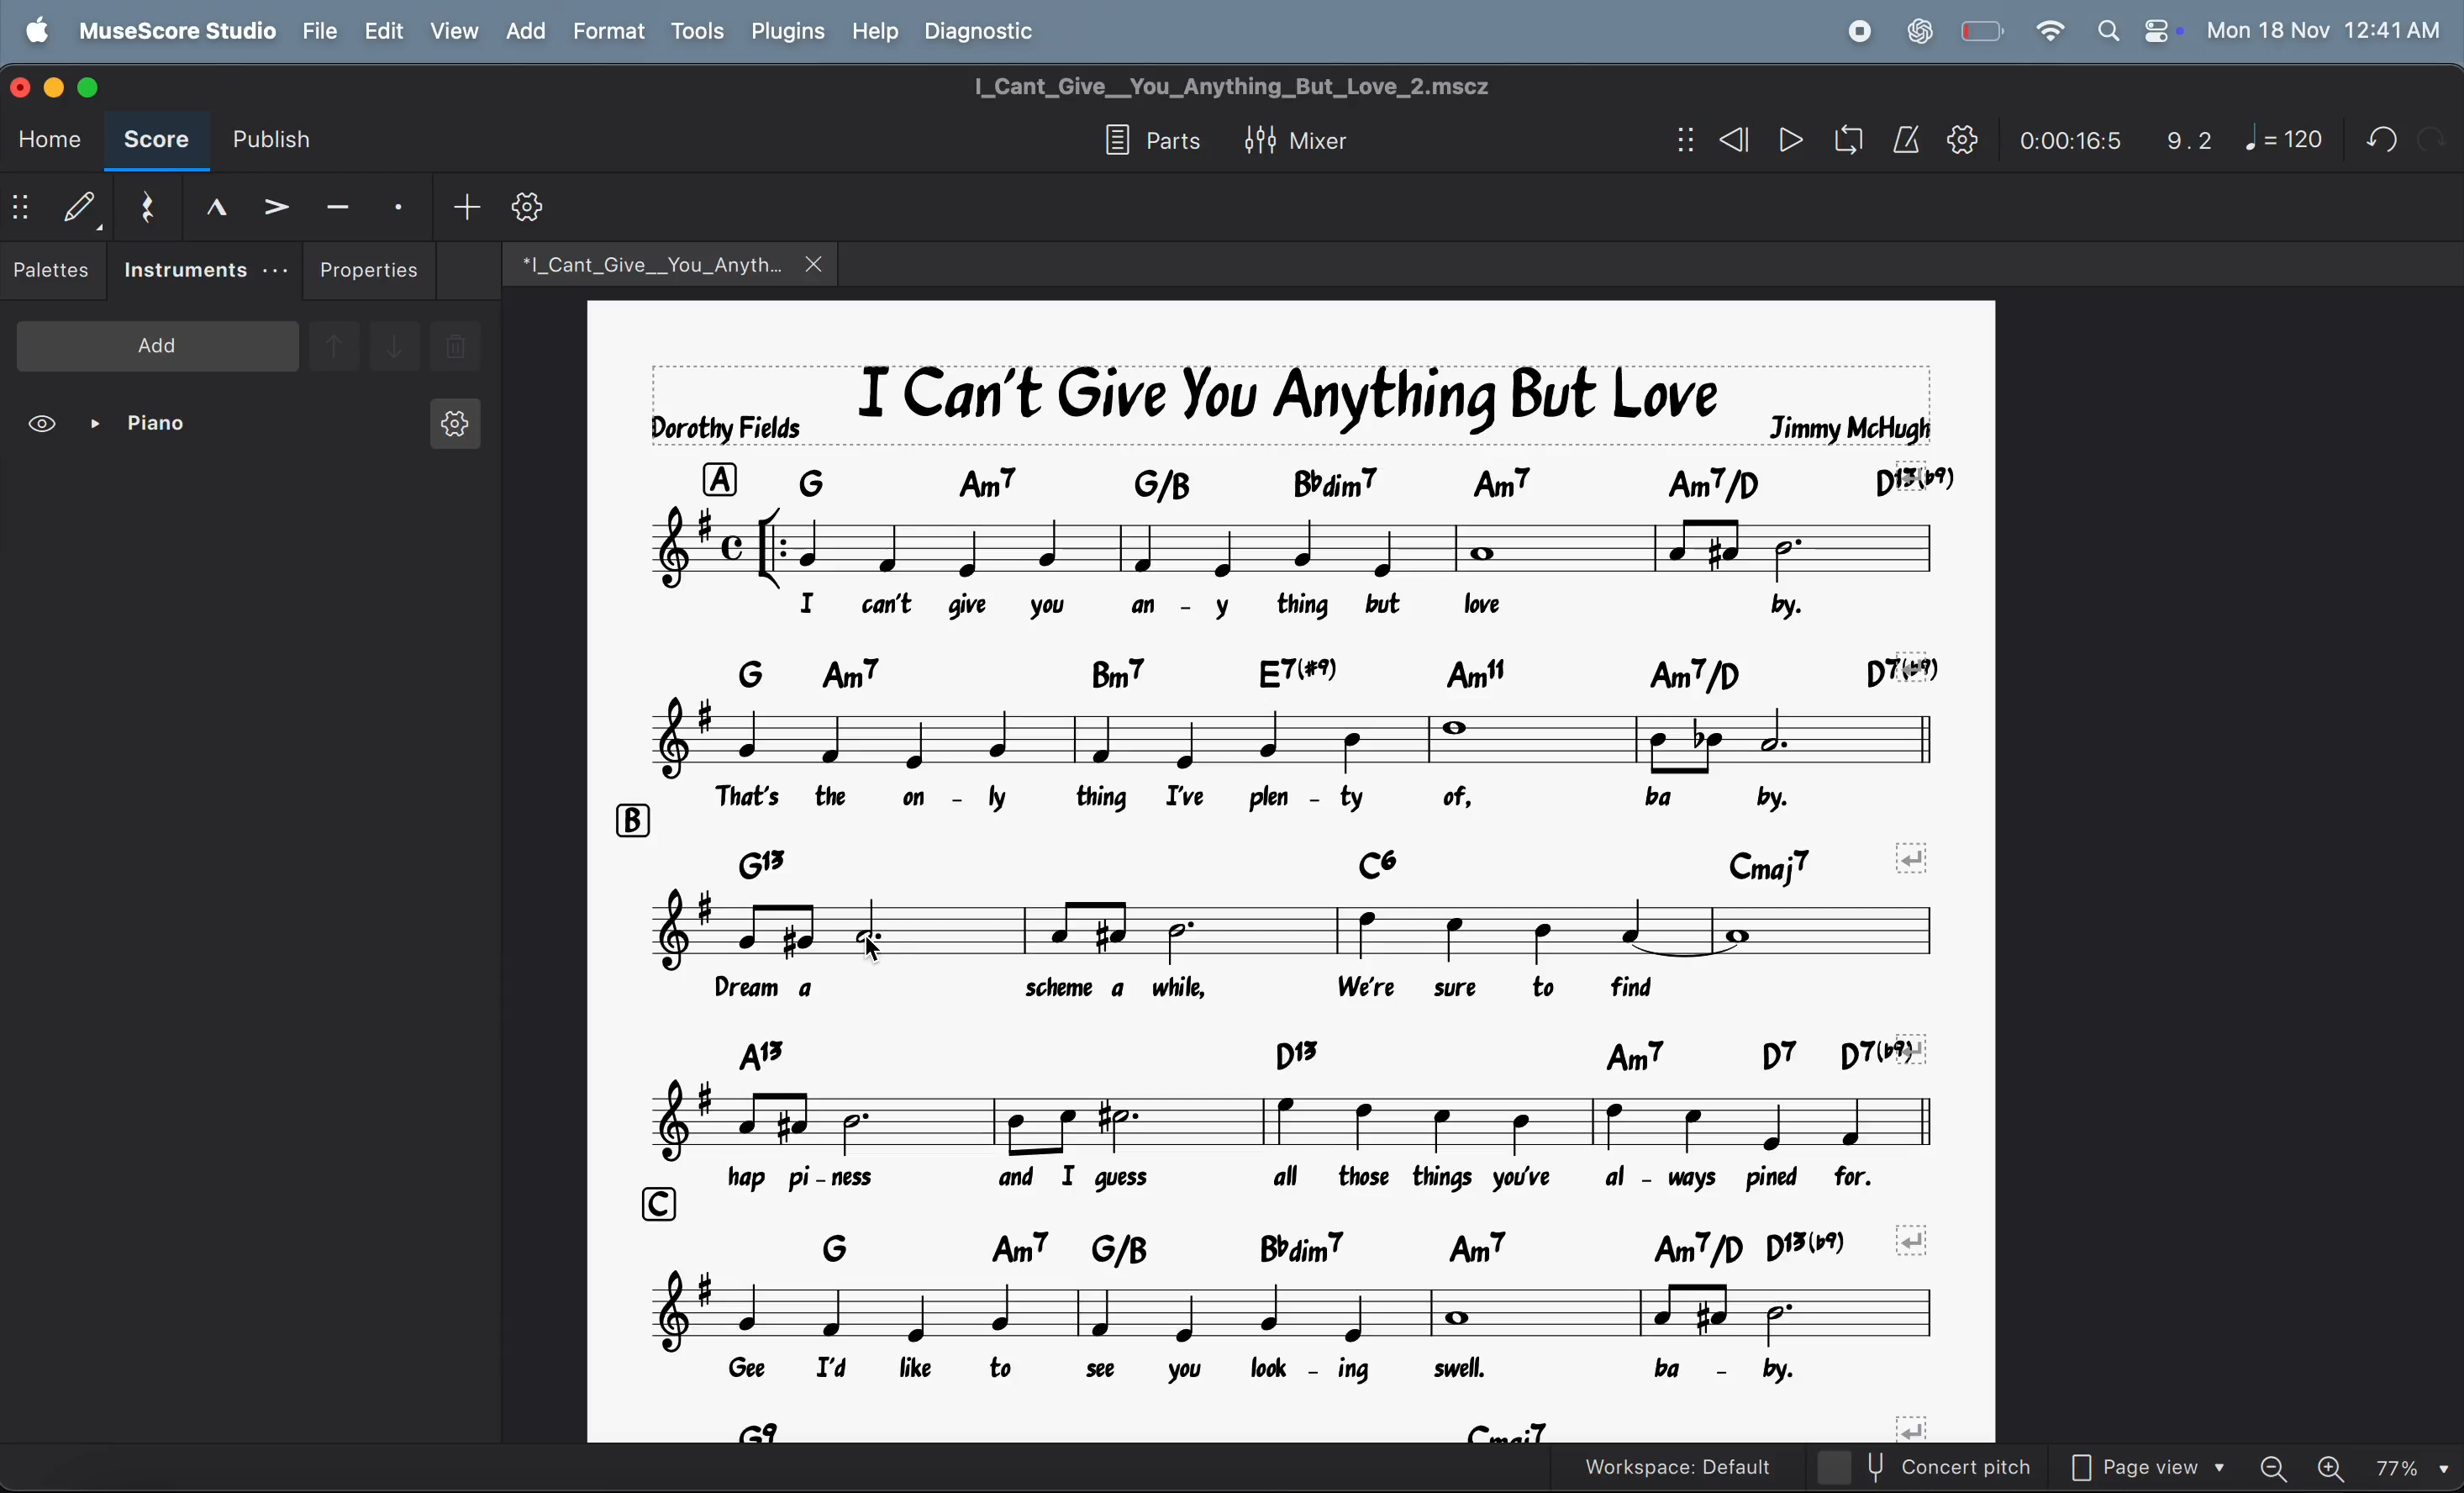 The image size is (2464, 1493). Describe the element at coordinates (1855, 424) in the screenshot. I see `jimmy mchugh` at that location.